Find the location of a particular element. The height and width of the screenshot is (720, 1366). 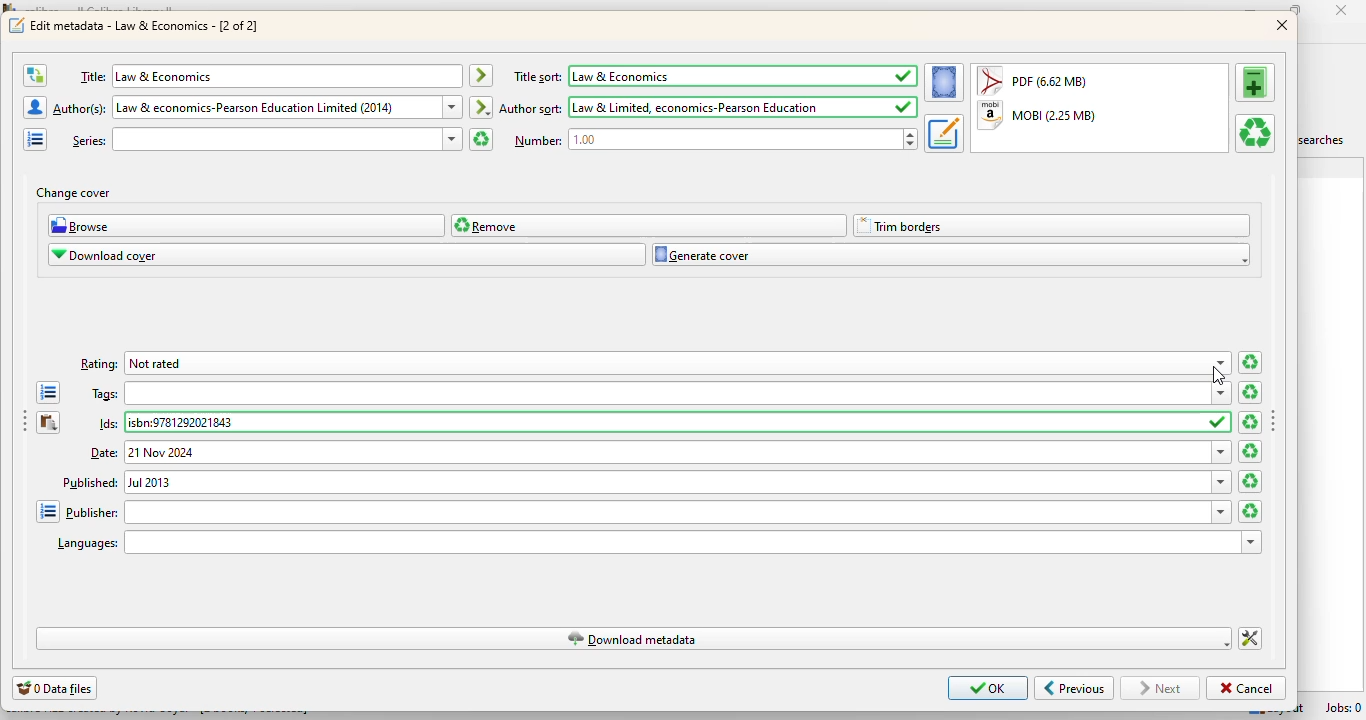

title sort: Law & economics is located at coordinates (715, 76).